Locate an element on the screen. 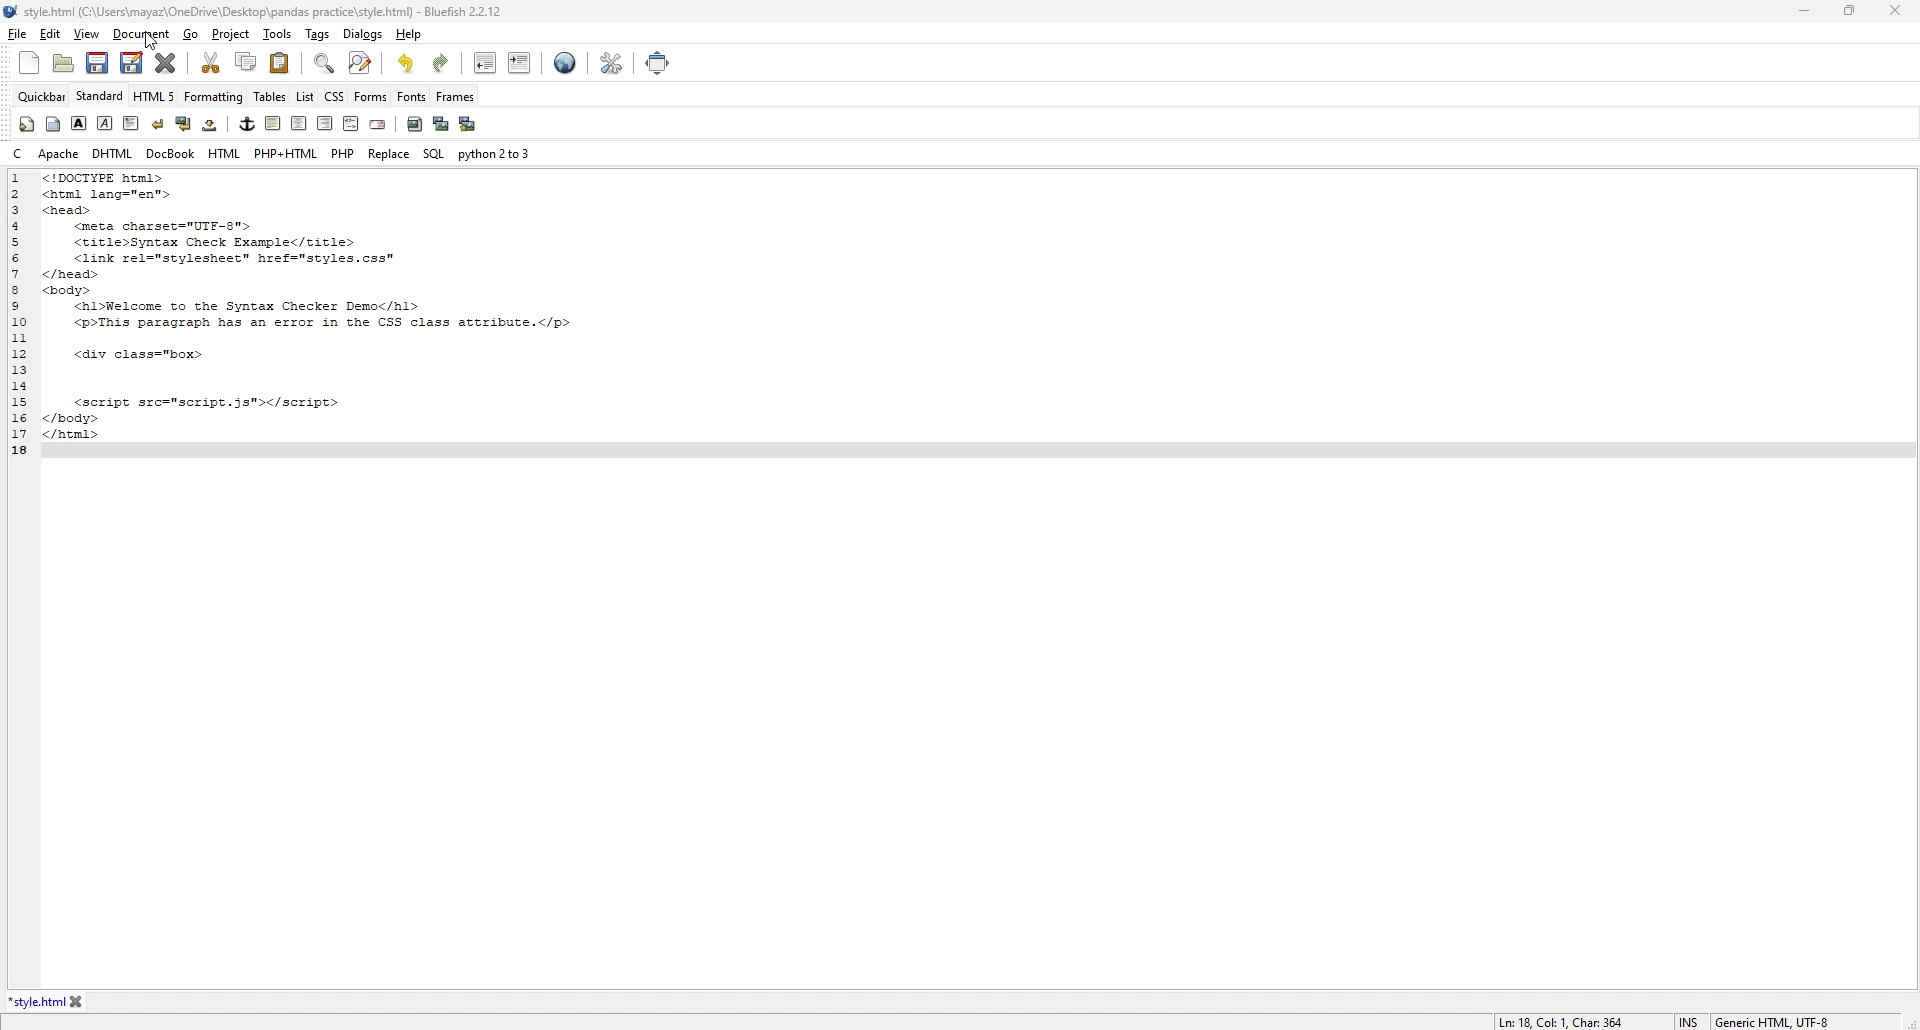 This screenshot has width=1920, height=1030. php+html is located at coordinates (286, 155).